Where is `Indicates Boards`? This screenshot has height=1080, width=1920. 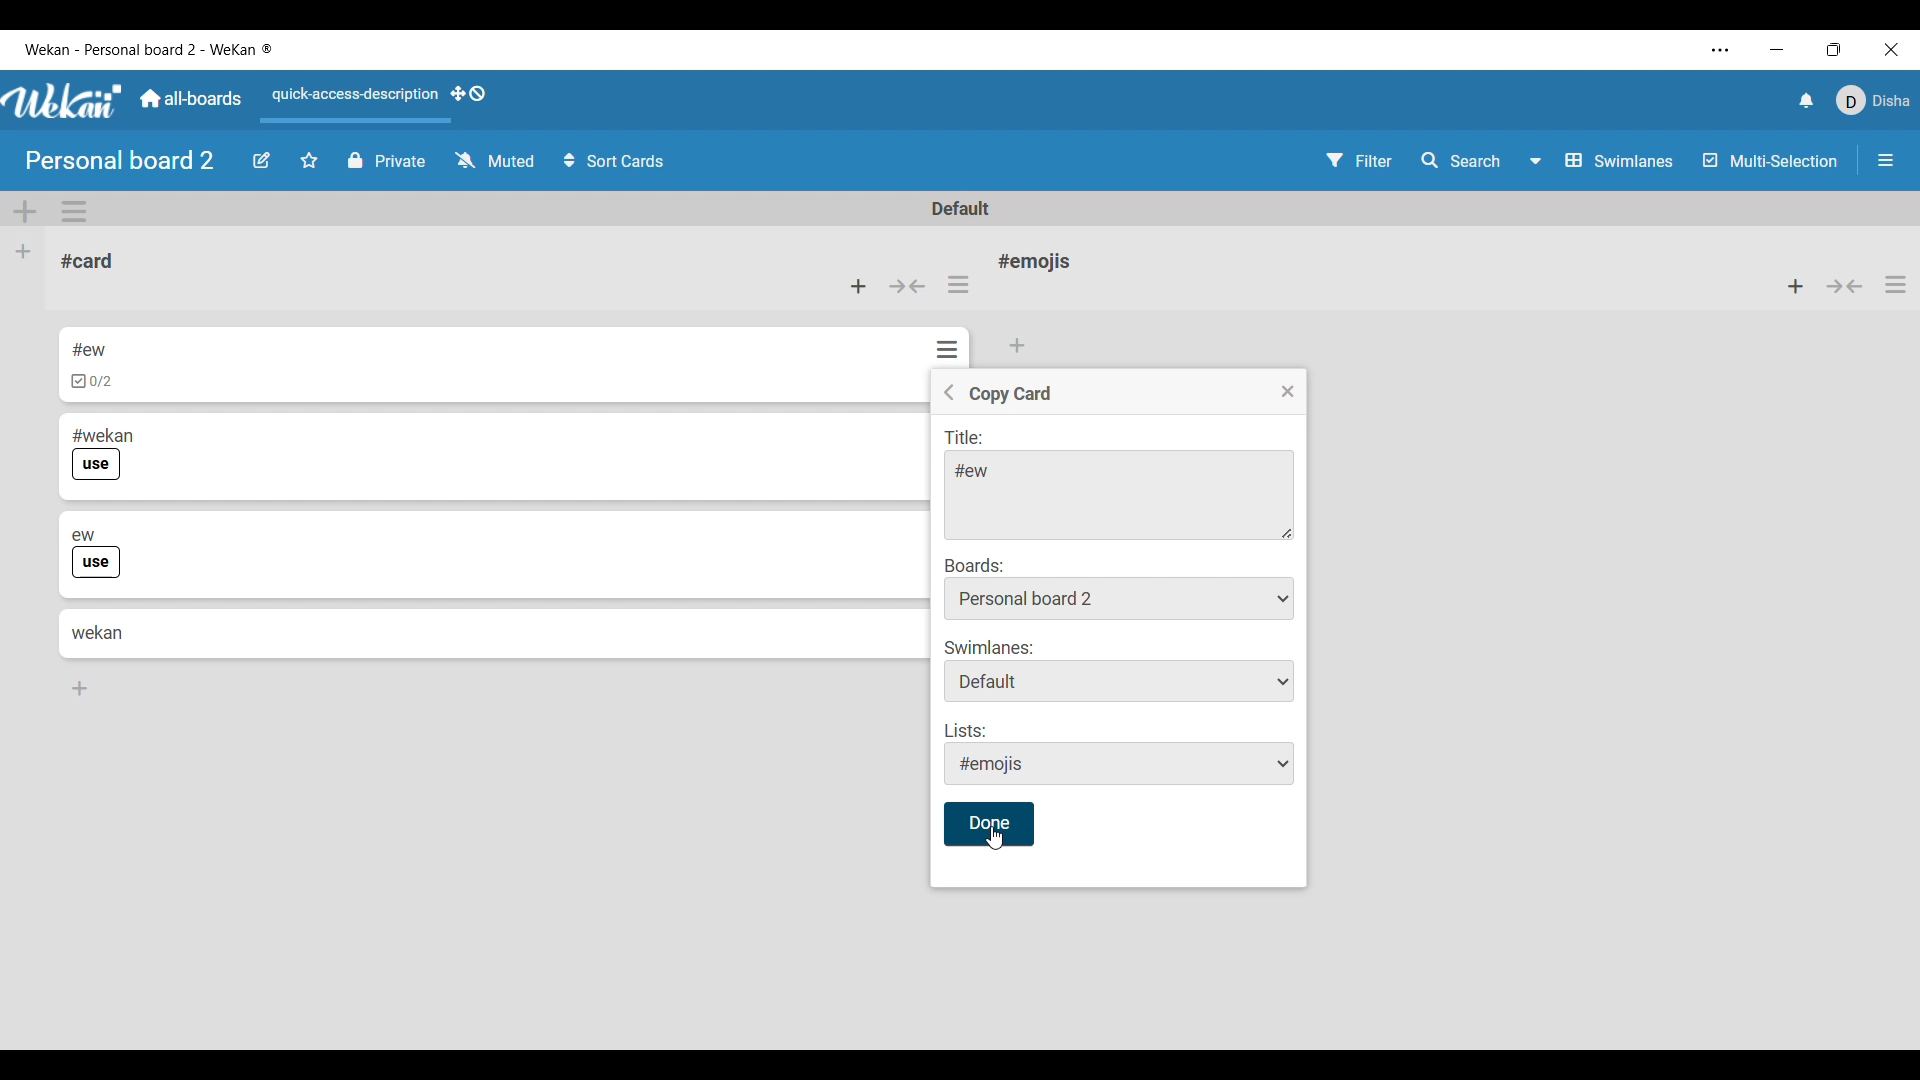
Indicates Boards is located at coordinates (975, 565).